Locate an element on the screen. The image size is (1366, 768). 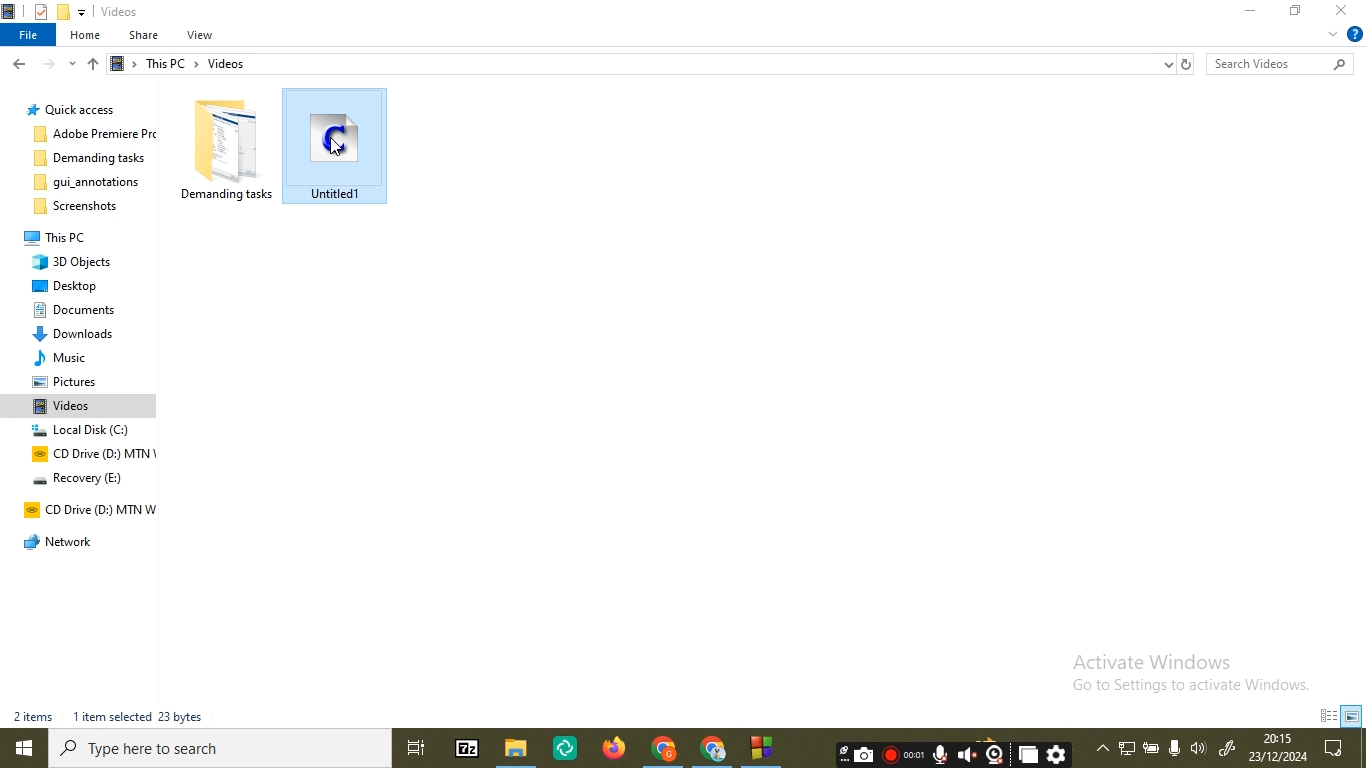
new folder is located at coordinates (67, 13).